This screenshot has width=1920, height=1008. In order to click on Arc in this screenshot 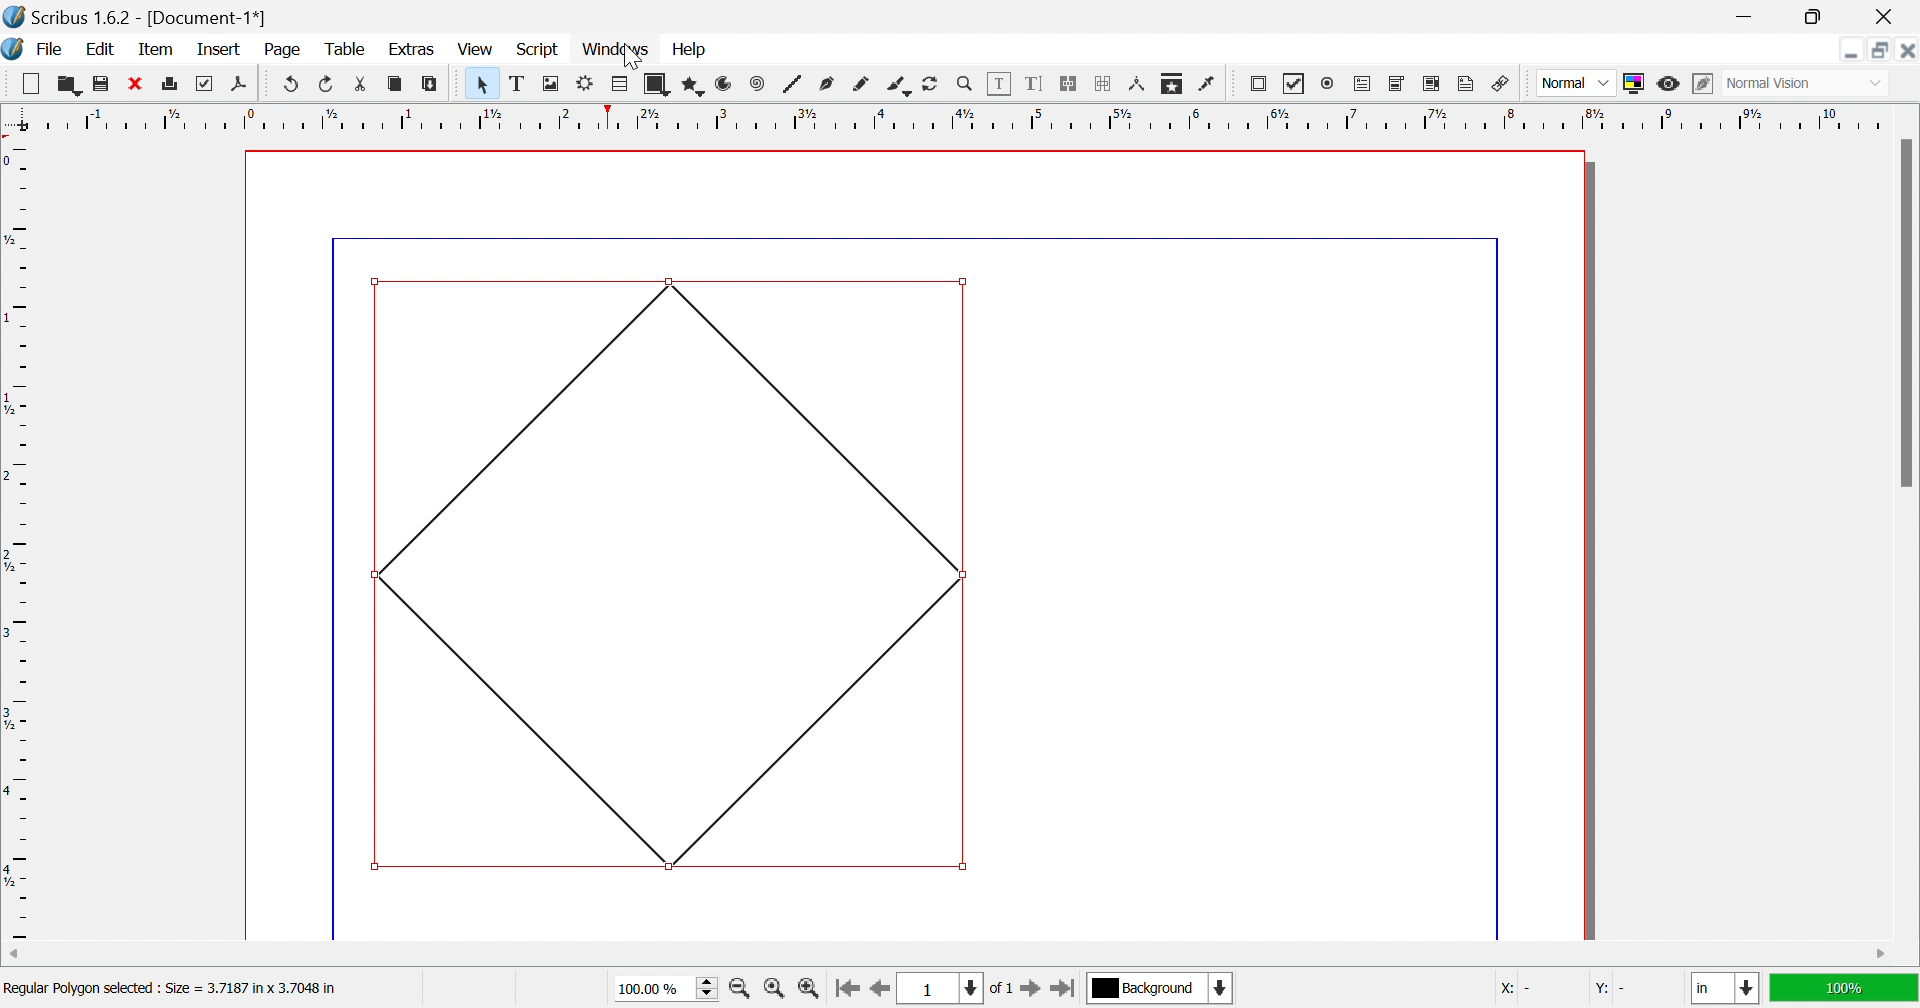, I will do `click(724, 83)`.